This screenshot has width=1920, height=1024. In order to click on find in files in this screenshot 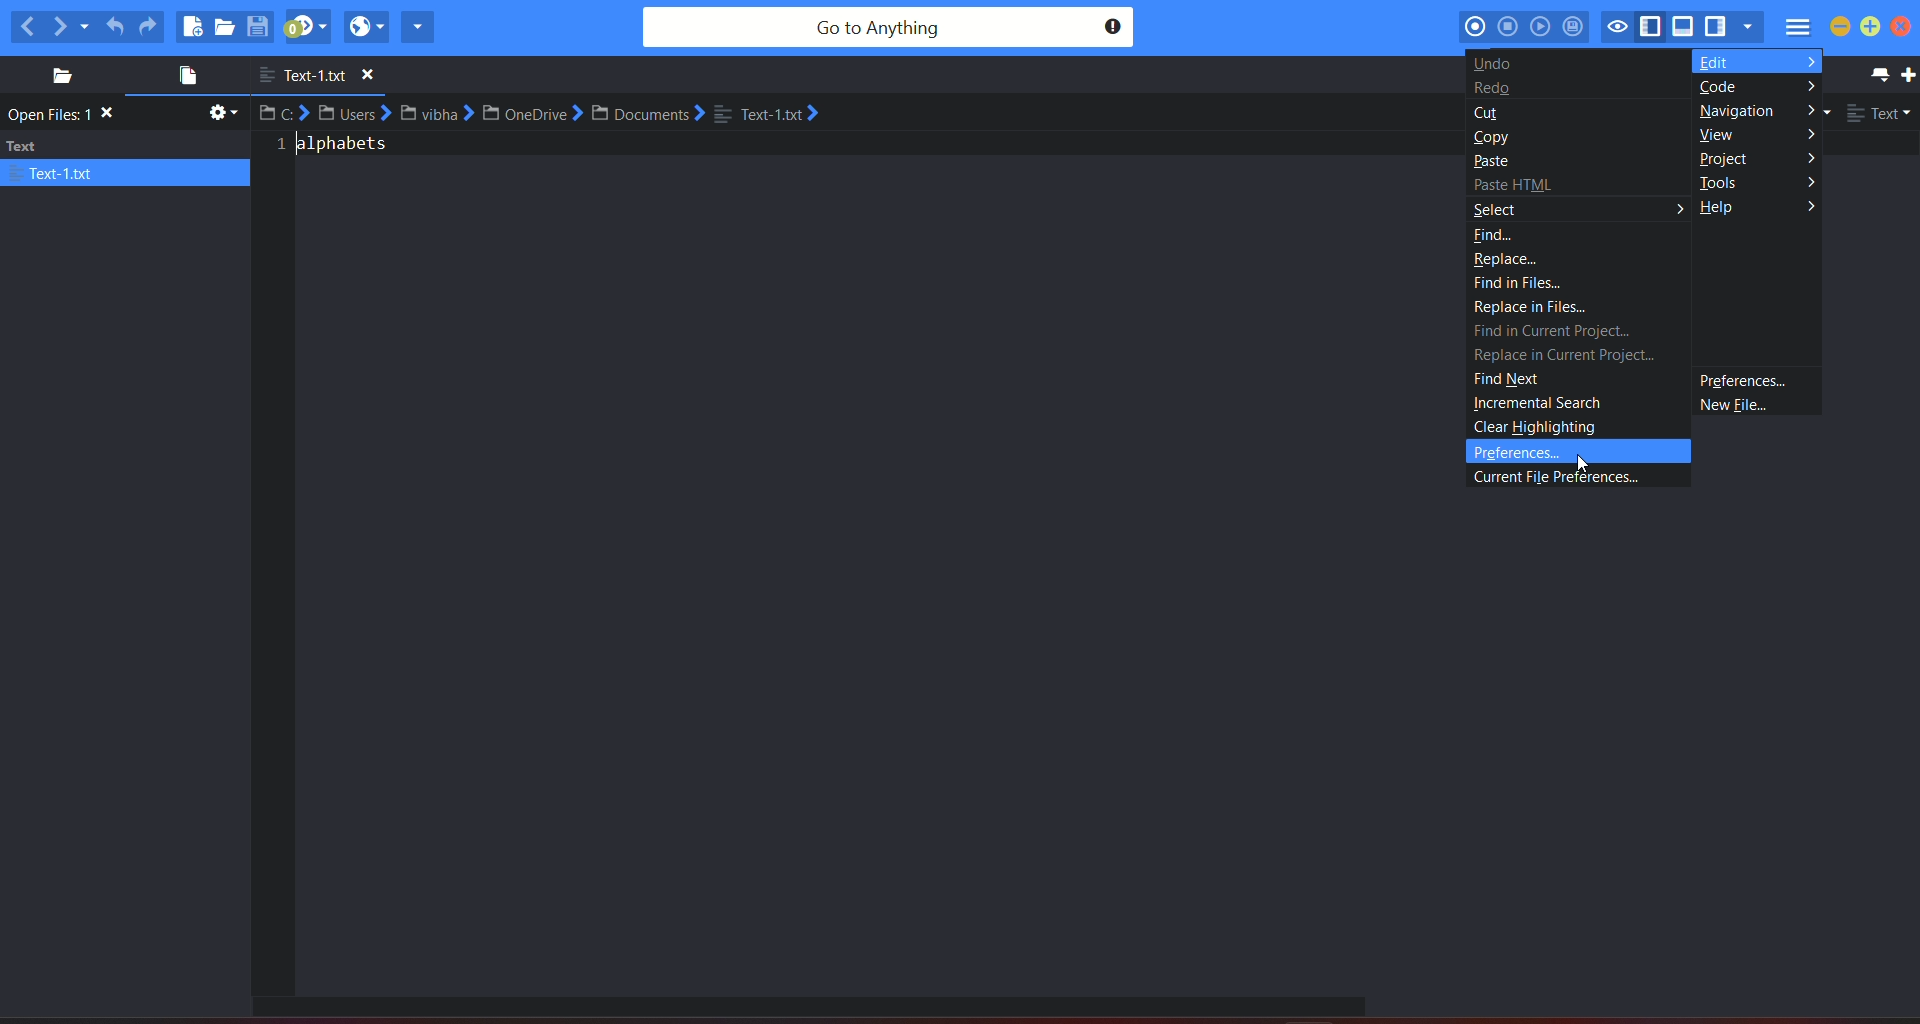, I will do `click(1525, 282)`.